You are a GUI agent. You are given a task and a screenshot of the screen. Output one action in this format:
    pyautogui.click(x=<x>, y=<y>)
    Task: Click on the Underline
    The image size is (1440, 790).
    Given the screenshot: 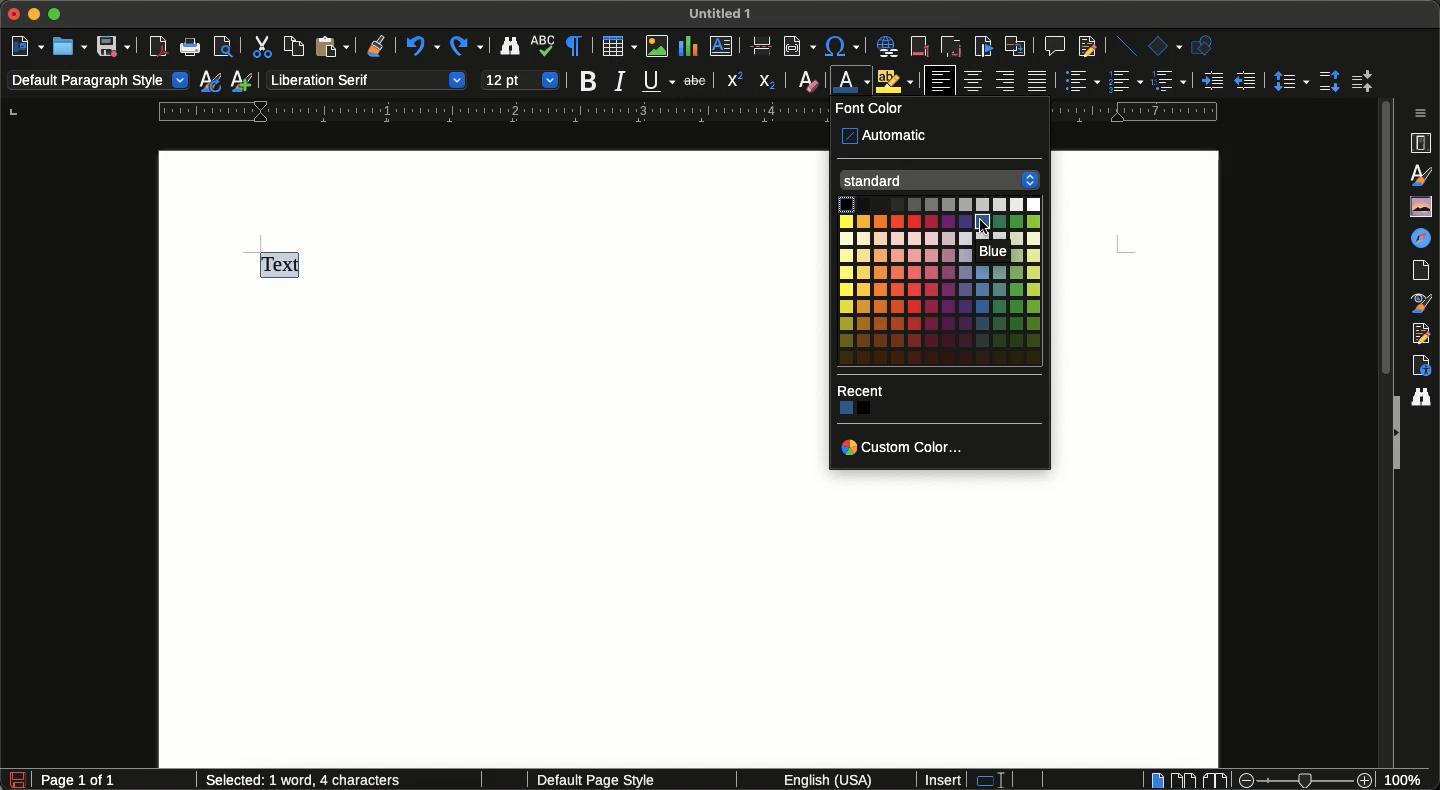 What is the action you would take?
    pyautogui.click(x=658, y=81)
    